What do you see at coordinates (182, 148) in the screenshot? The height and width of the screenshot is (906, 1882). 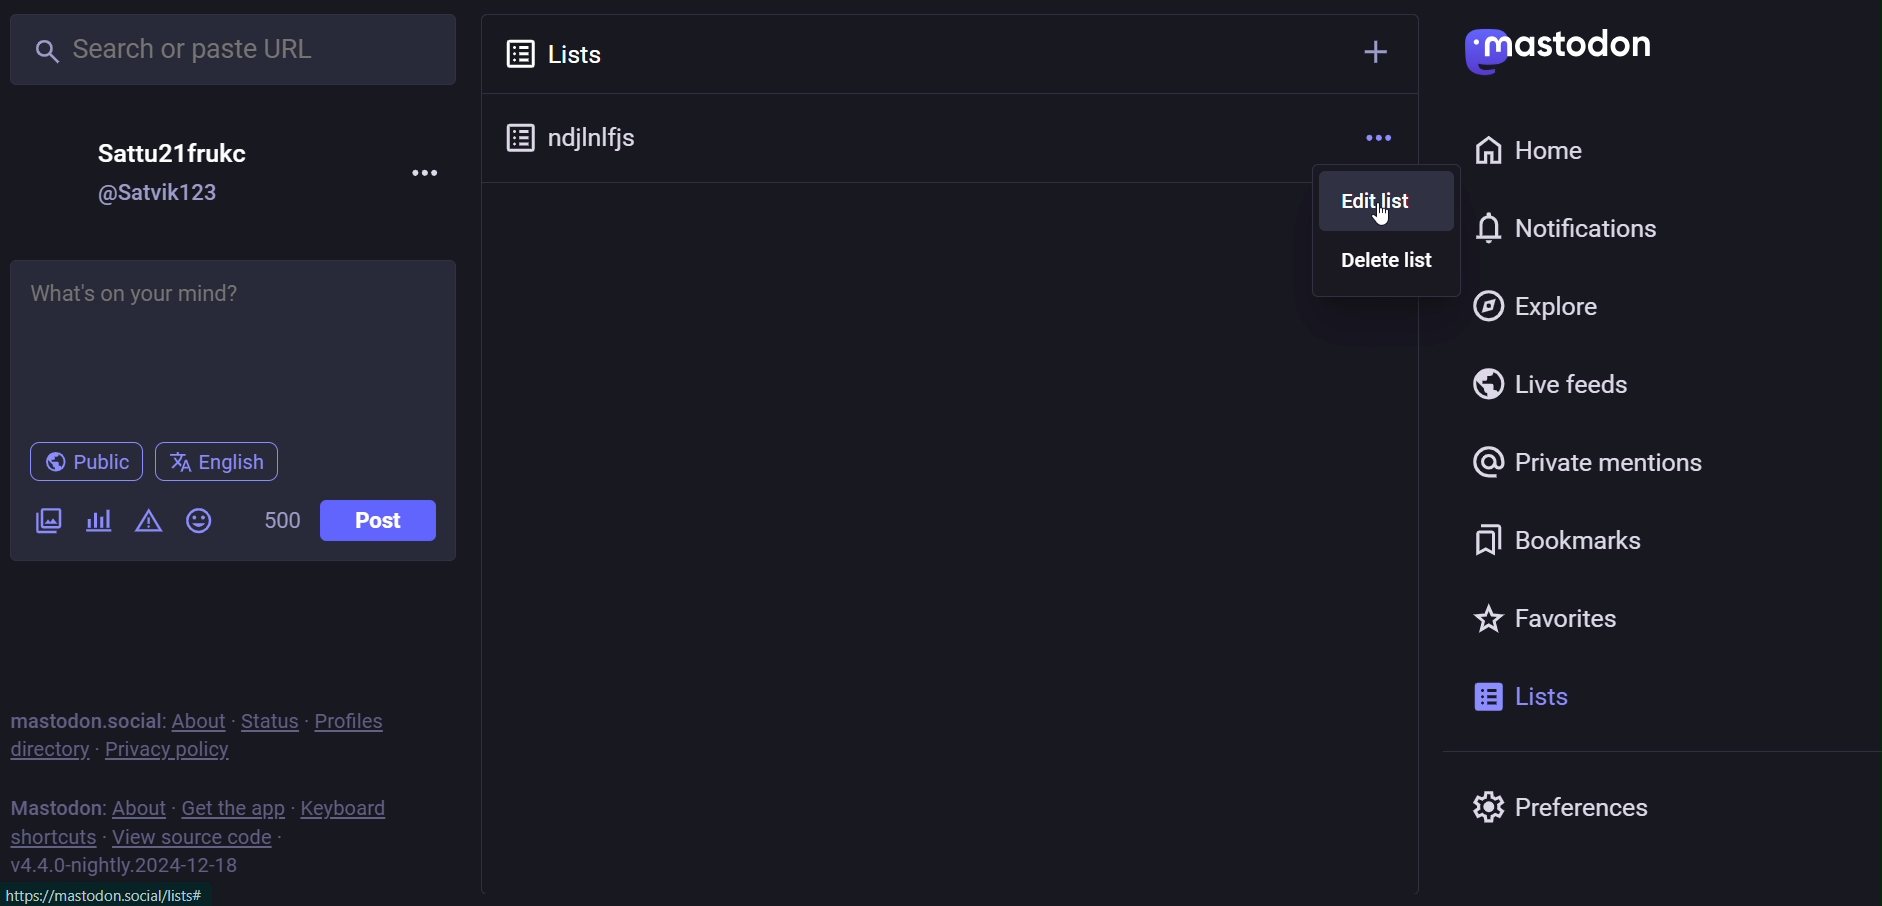 I see `Sattu21frukc` at bounding box center [182, 148].